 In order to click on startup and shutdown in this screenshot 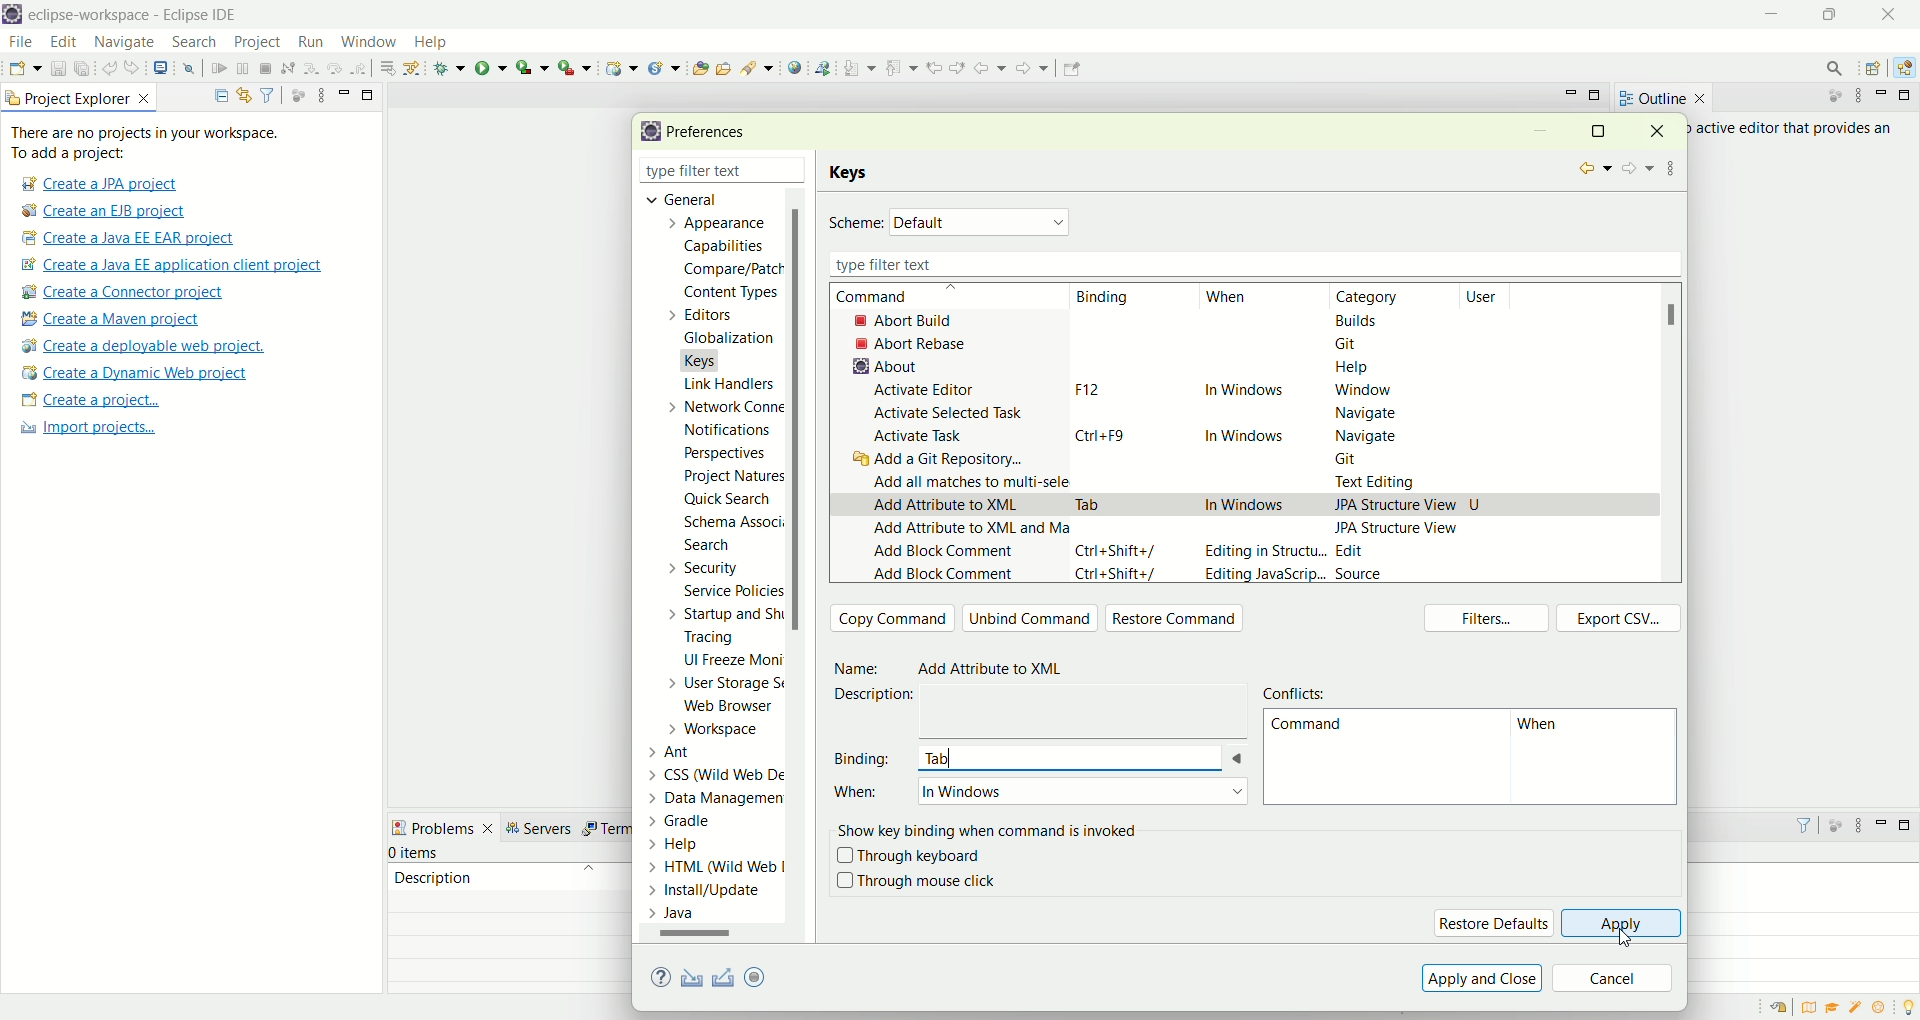, I will do `click(729, 614)`.